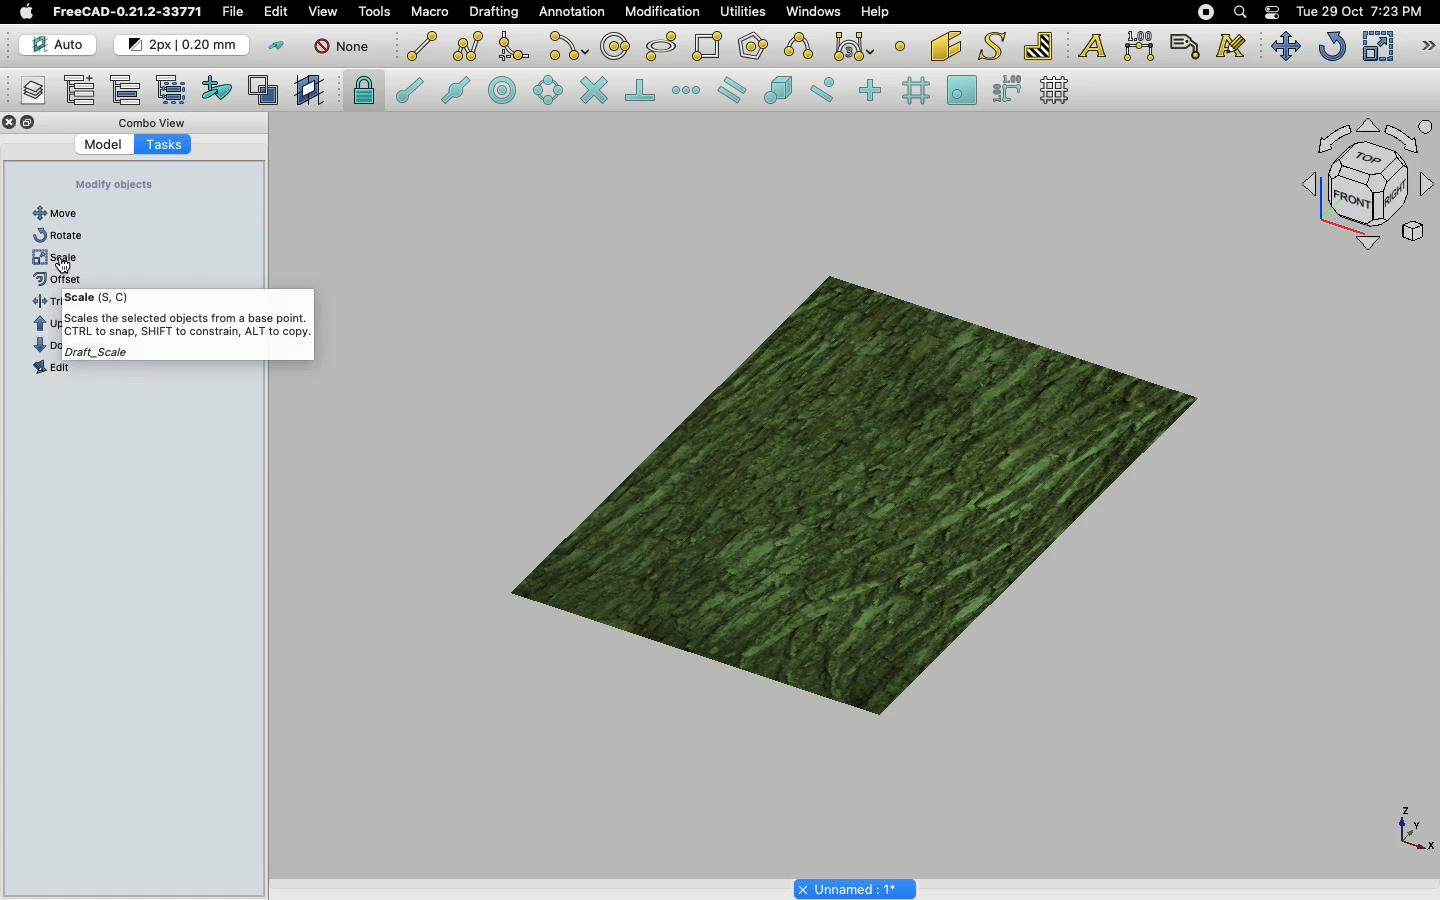 Image resolution: width=1440 pixels, height=900 pixels. I want to click on Snap perpendicular, so click(637, 89).